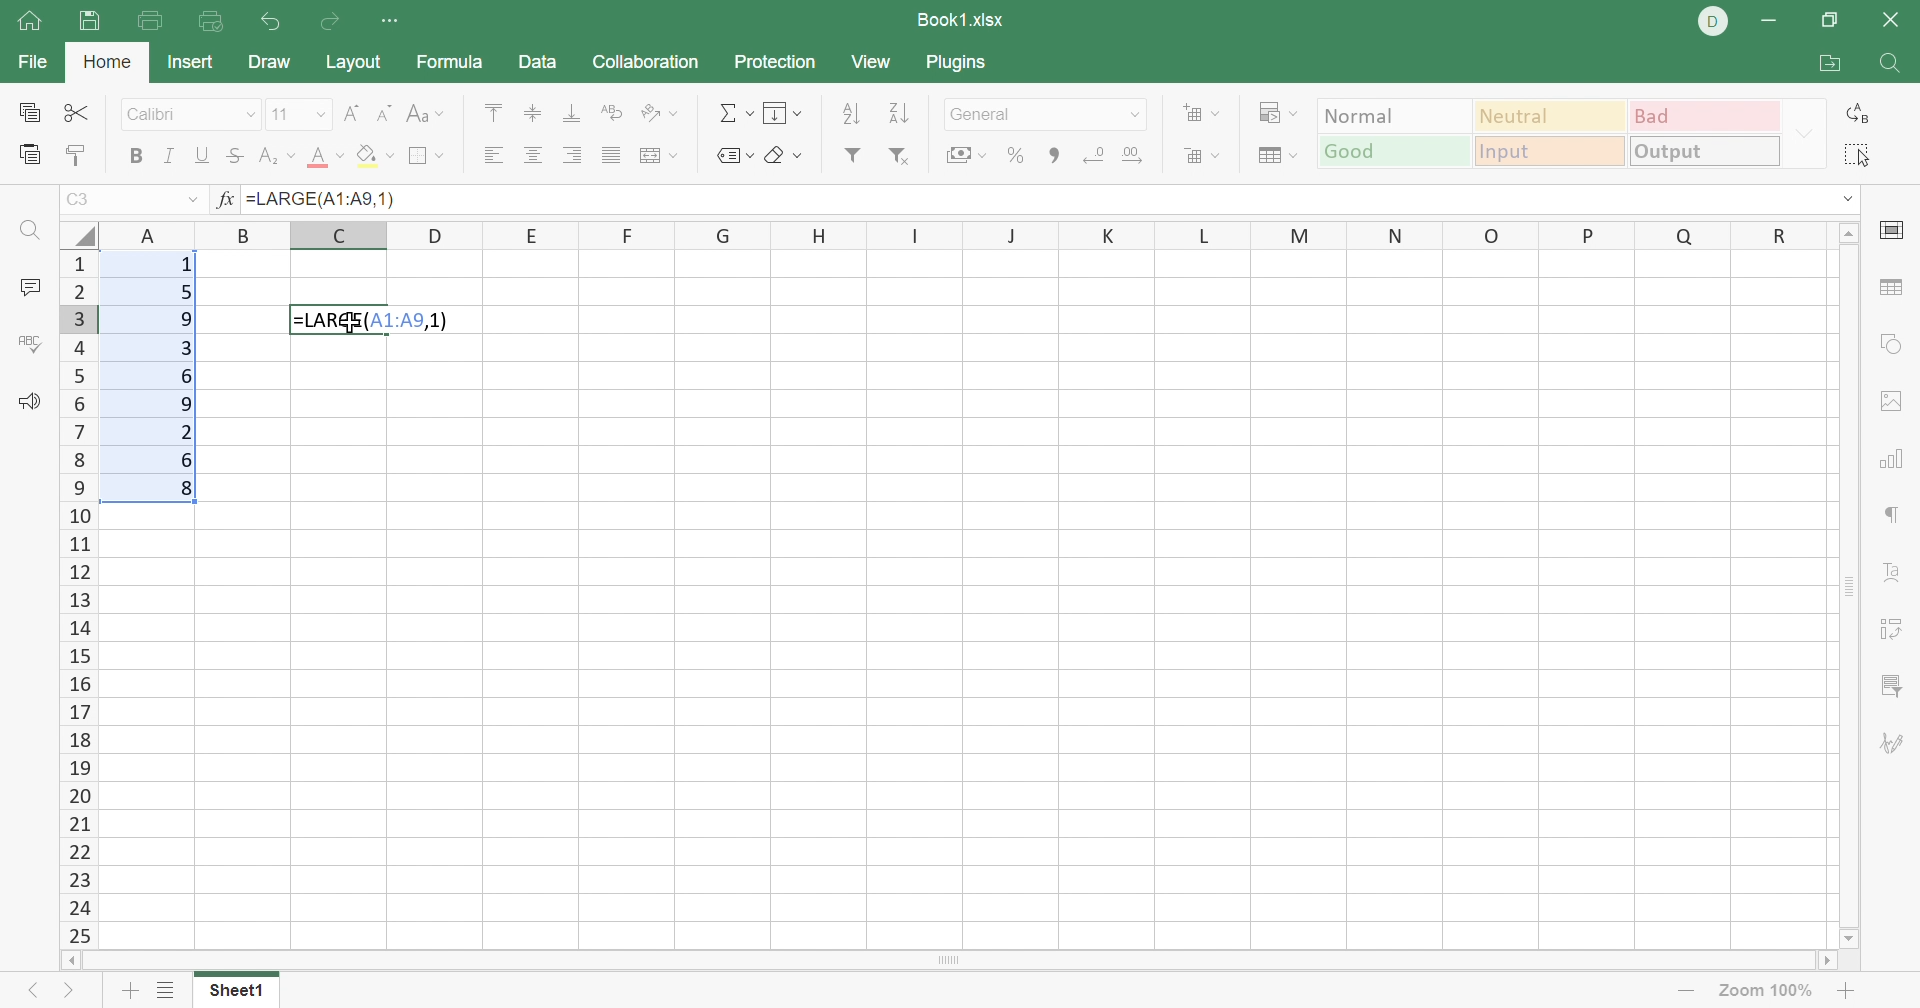  Describe the element at coordinates (273, 59) in the screenshot. I see `Draw` at that location.